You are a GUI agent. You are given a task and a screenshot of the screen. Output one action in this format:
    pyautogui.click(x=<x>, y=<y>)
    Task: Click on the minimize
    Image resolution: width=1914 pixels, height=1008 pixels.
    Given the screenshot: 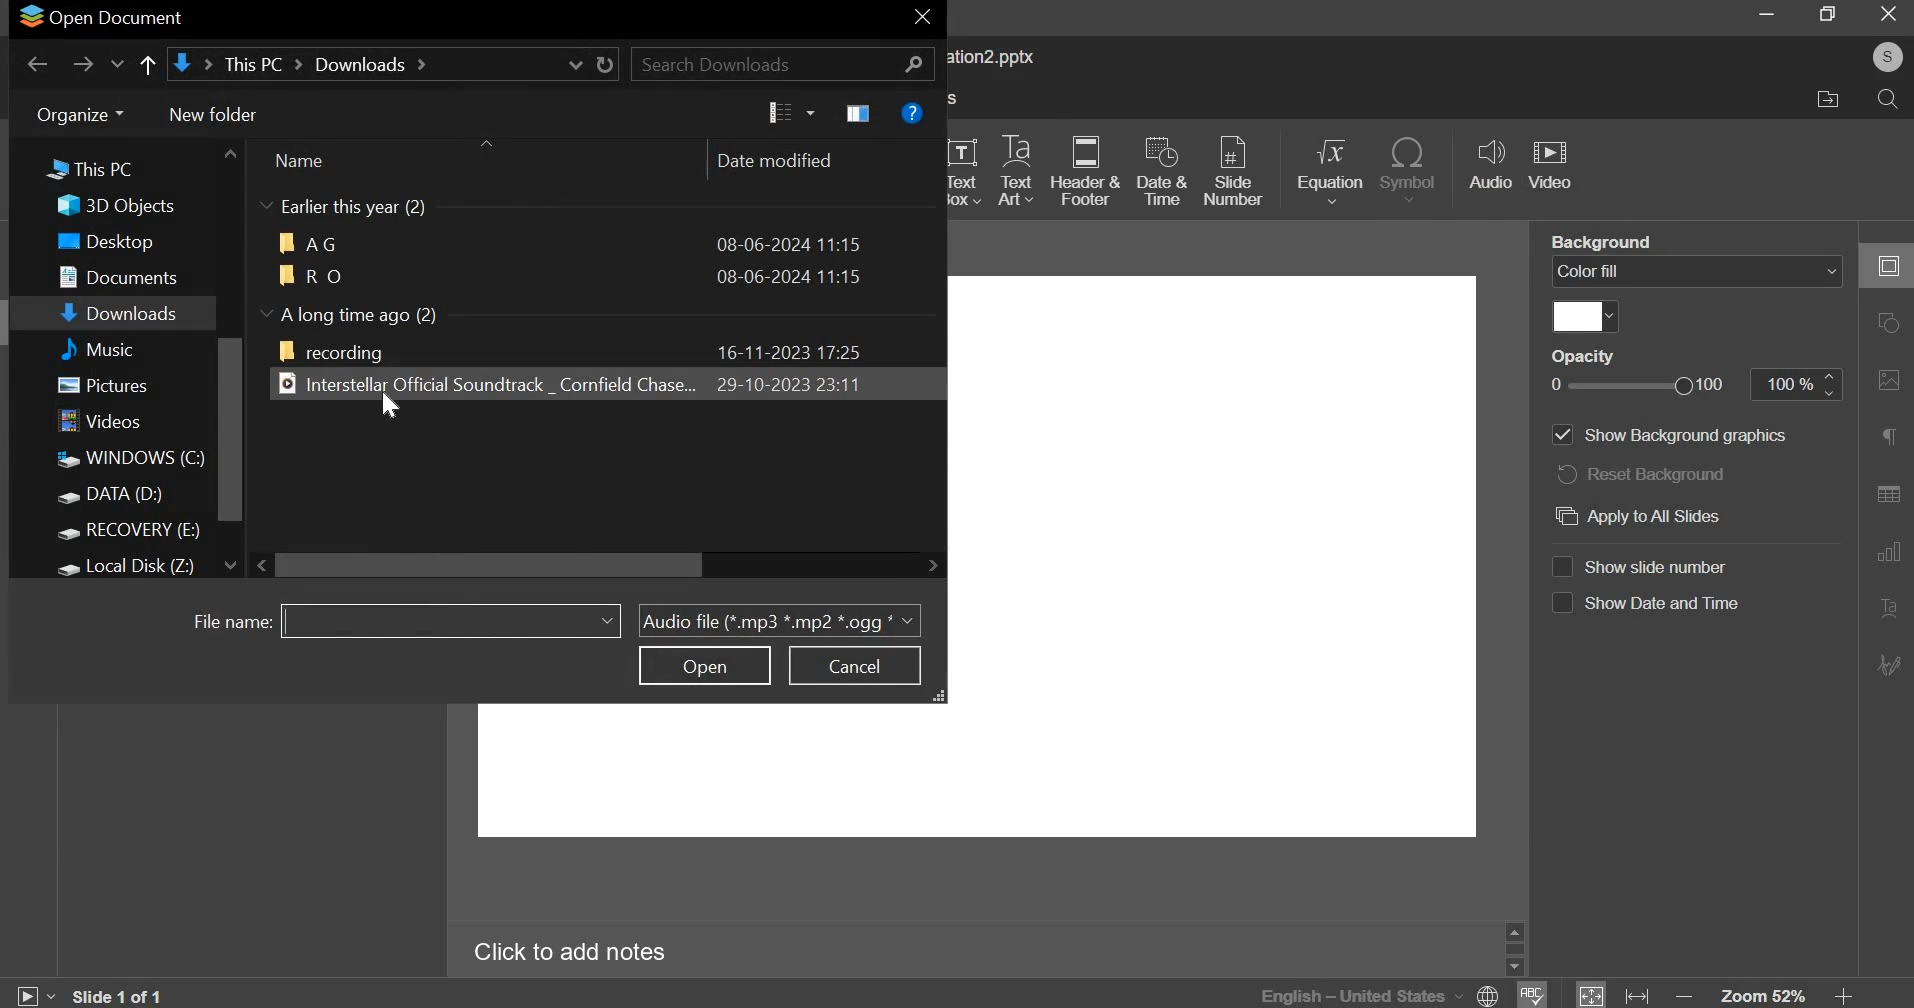 What is the action you would take?
    pyautogui.click(x=1763, y=18)
    